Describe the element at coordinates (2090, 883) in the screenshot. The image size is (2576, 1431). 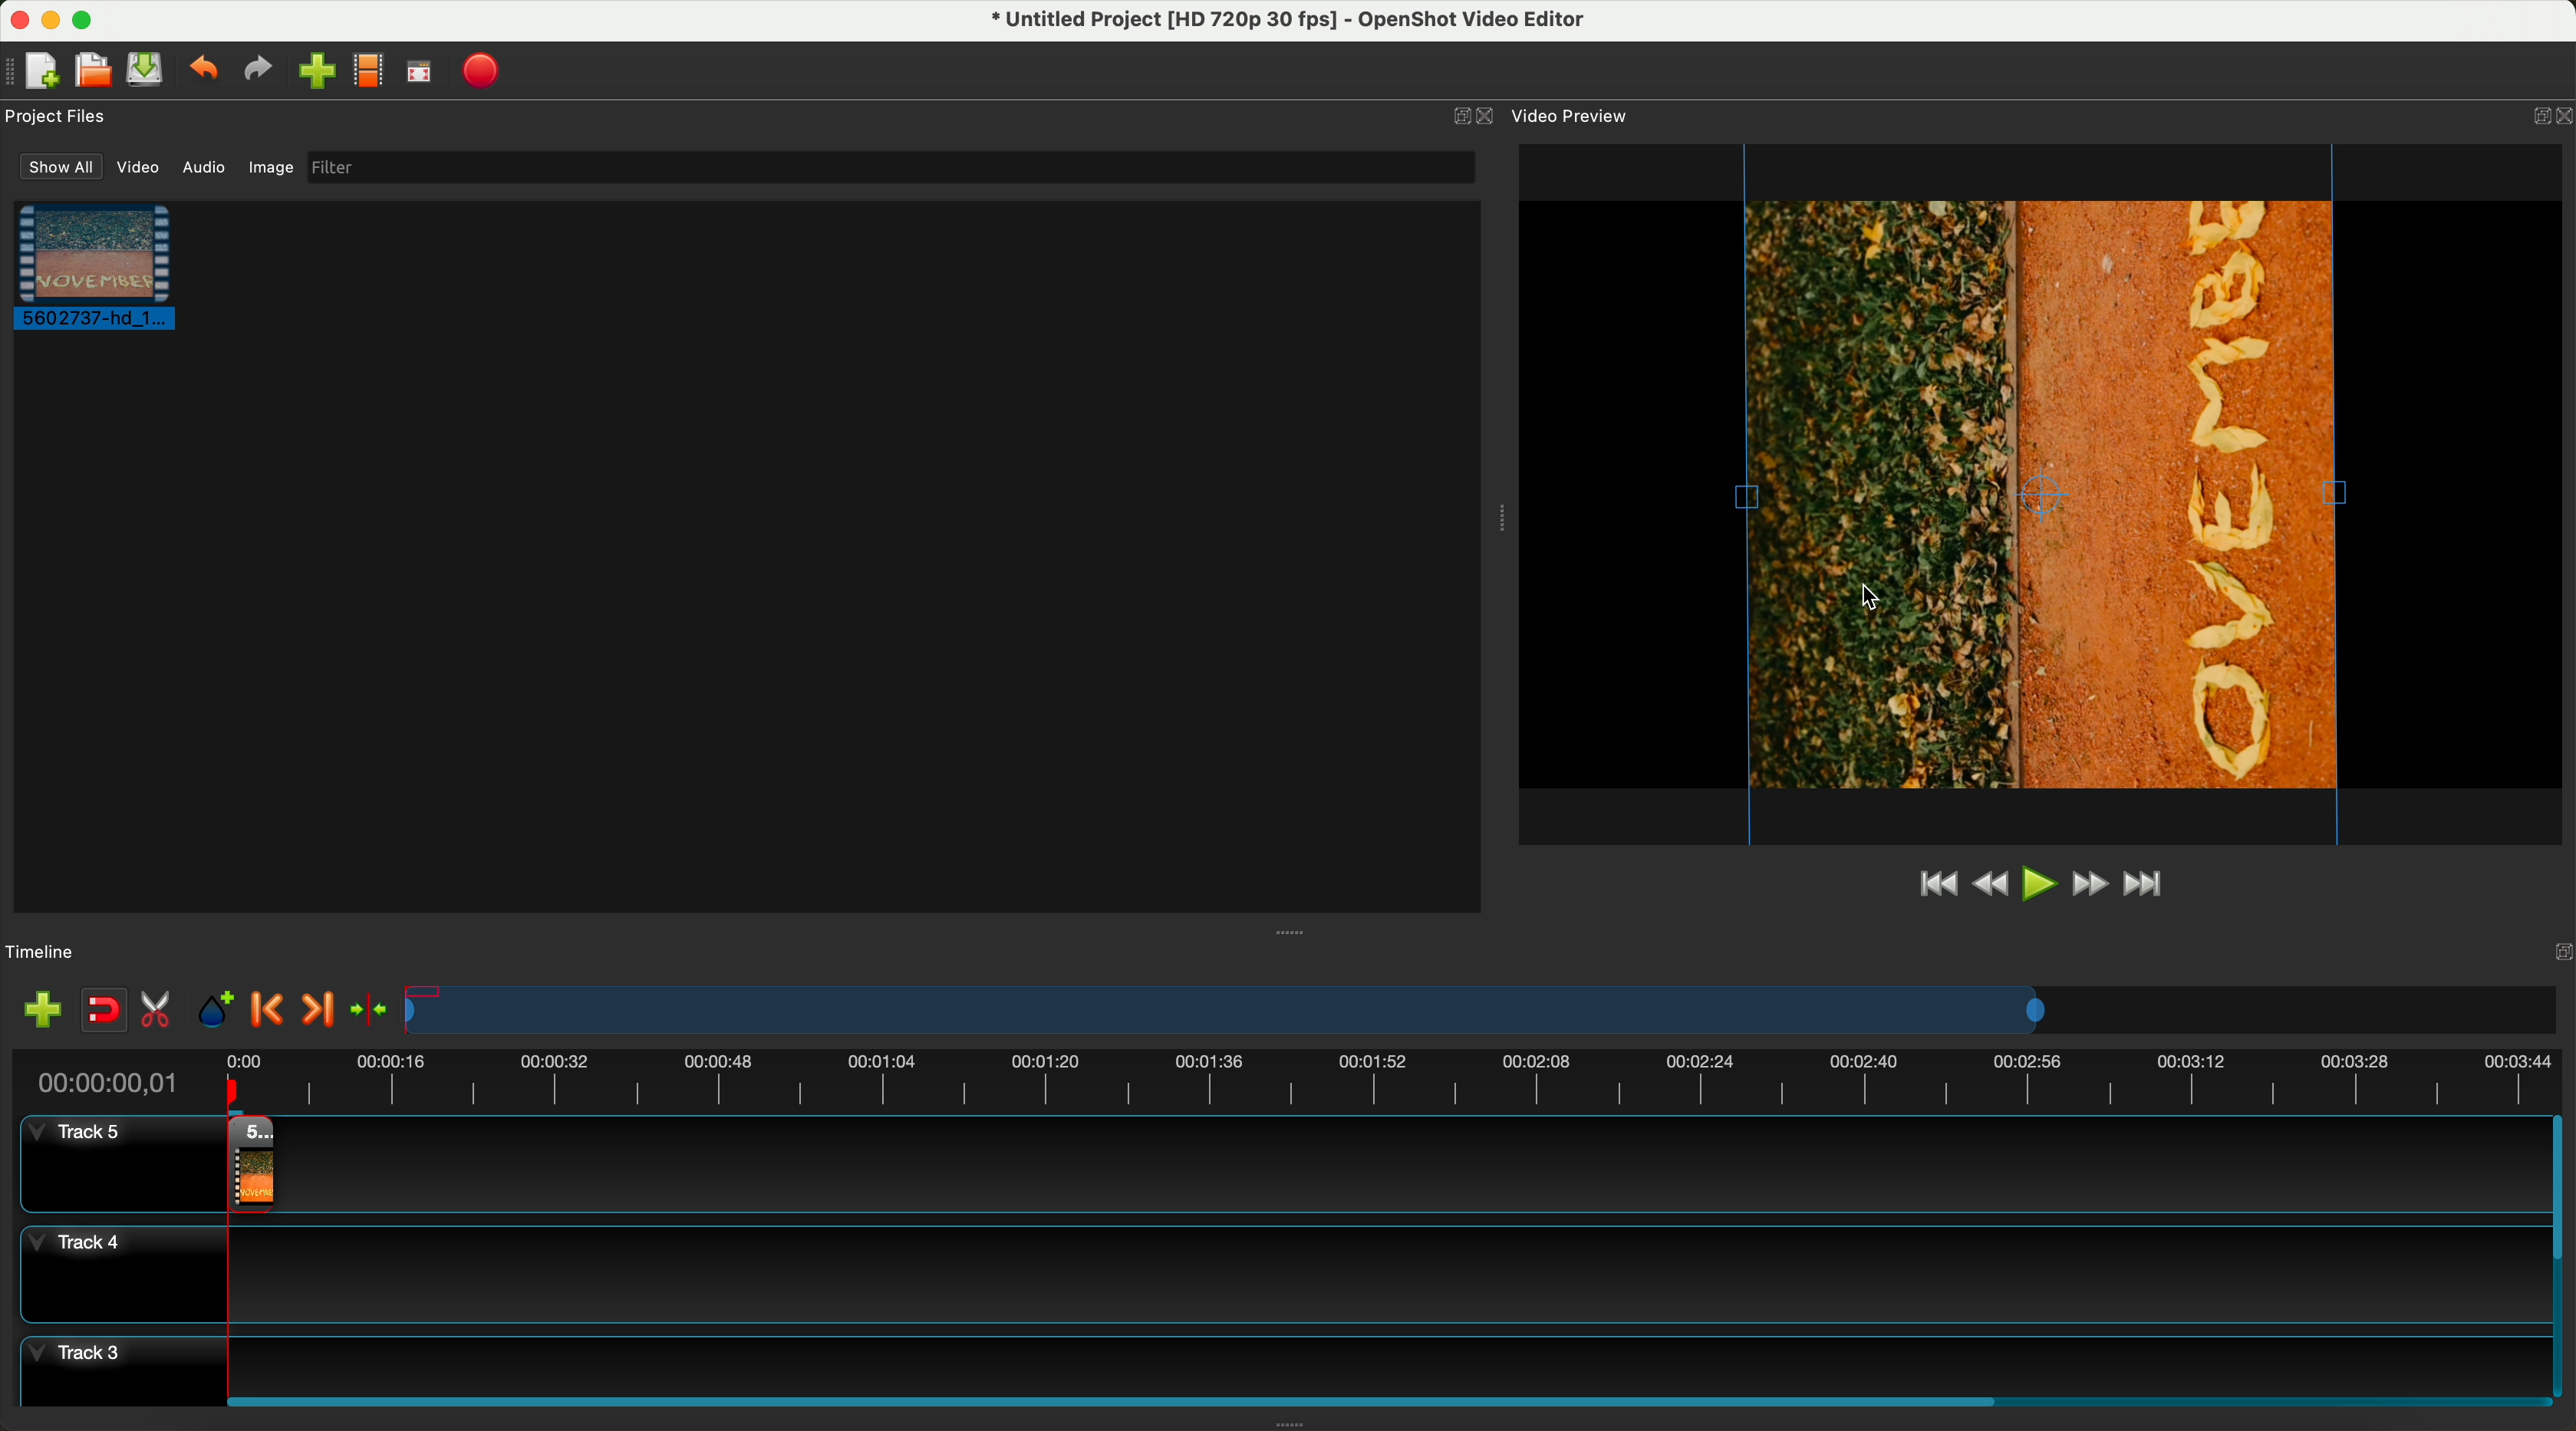
I see `fast foward` at that location.